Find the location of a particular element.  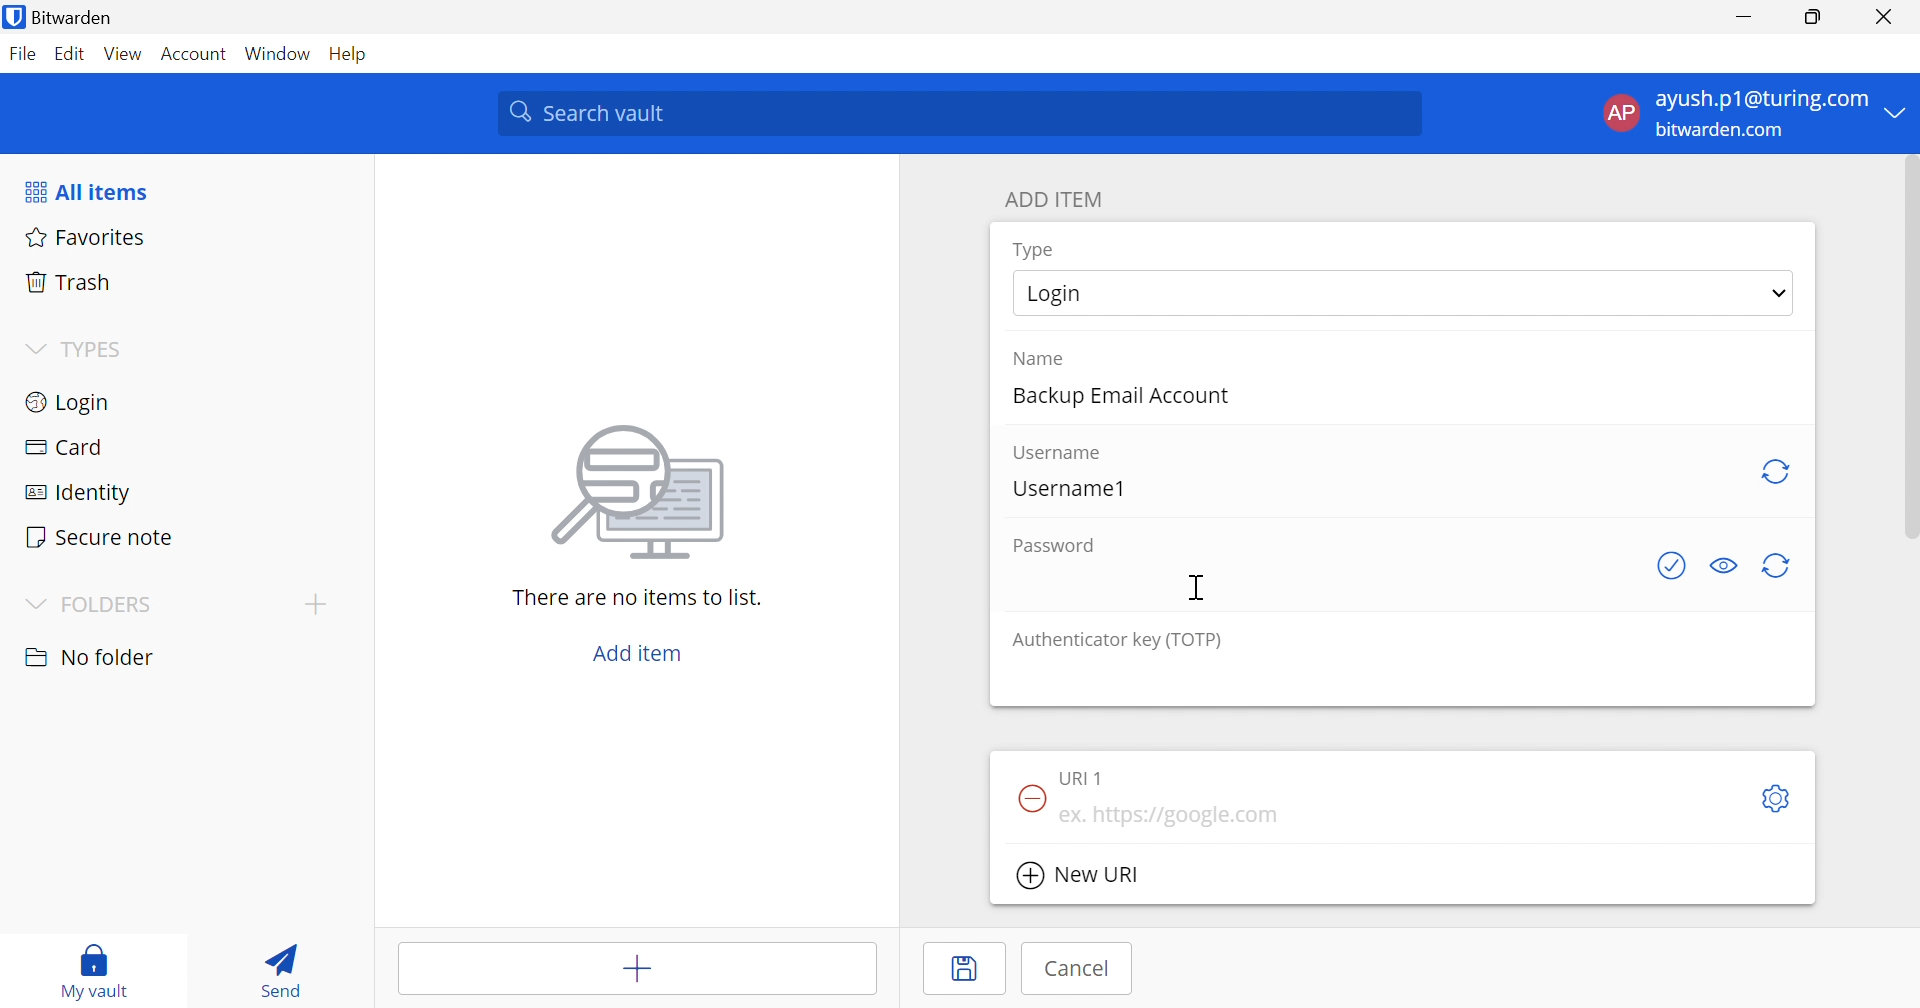

Save is located at coordinates (964, 970).